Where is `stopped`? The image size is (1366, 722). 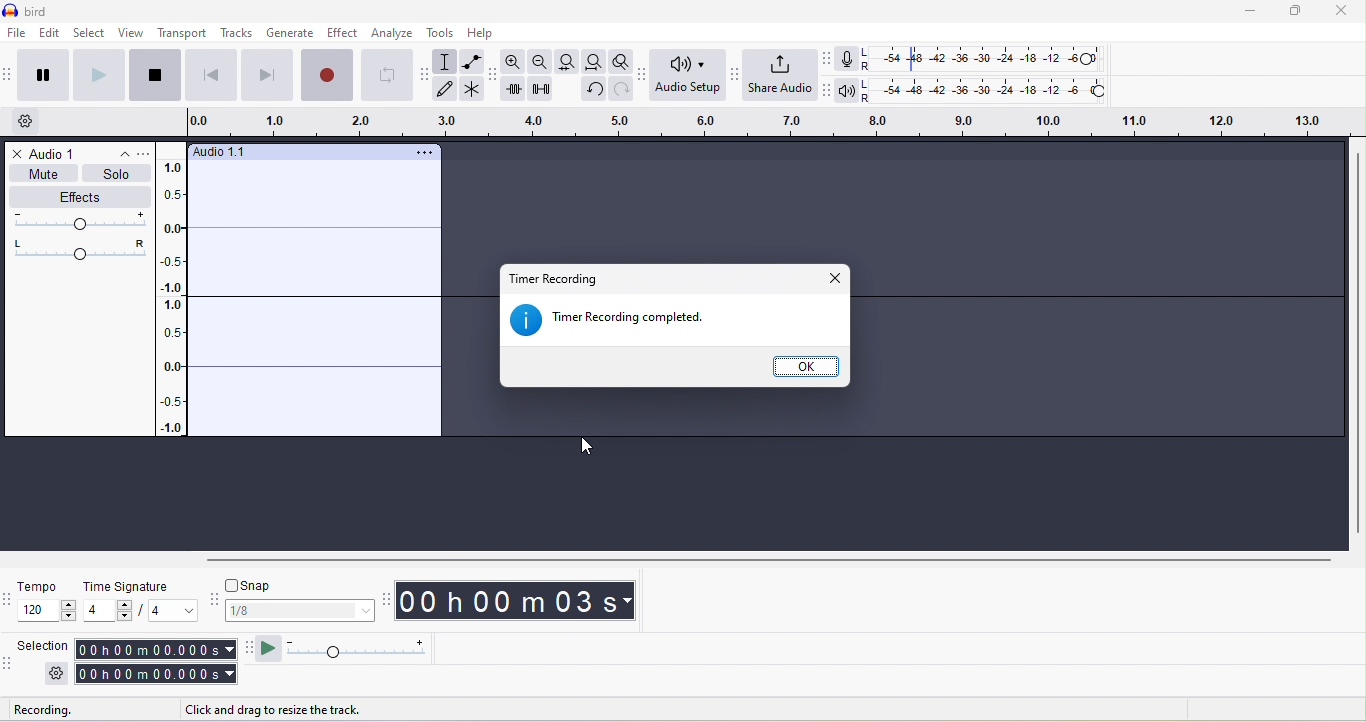
stopped is located at coordinates (50, 710).